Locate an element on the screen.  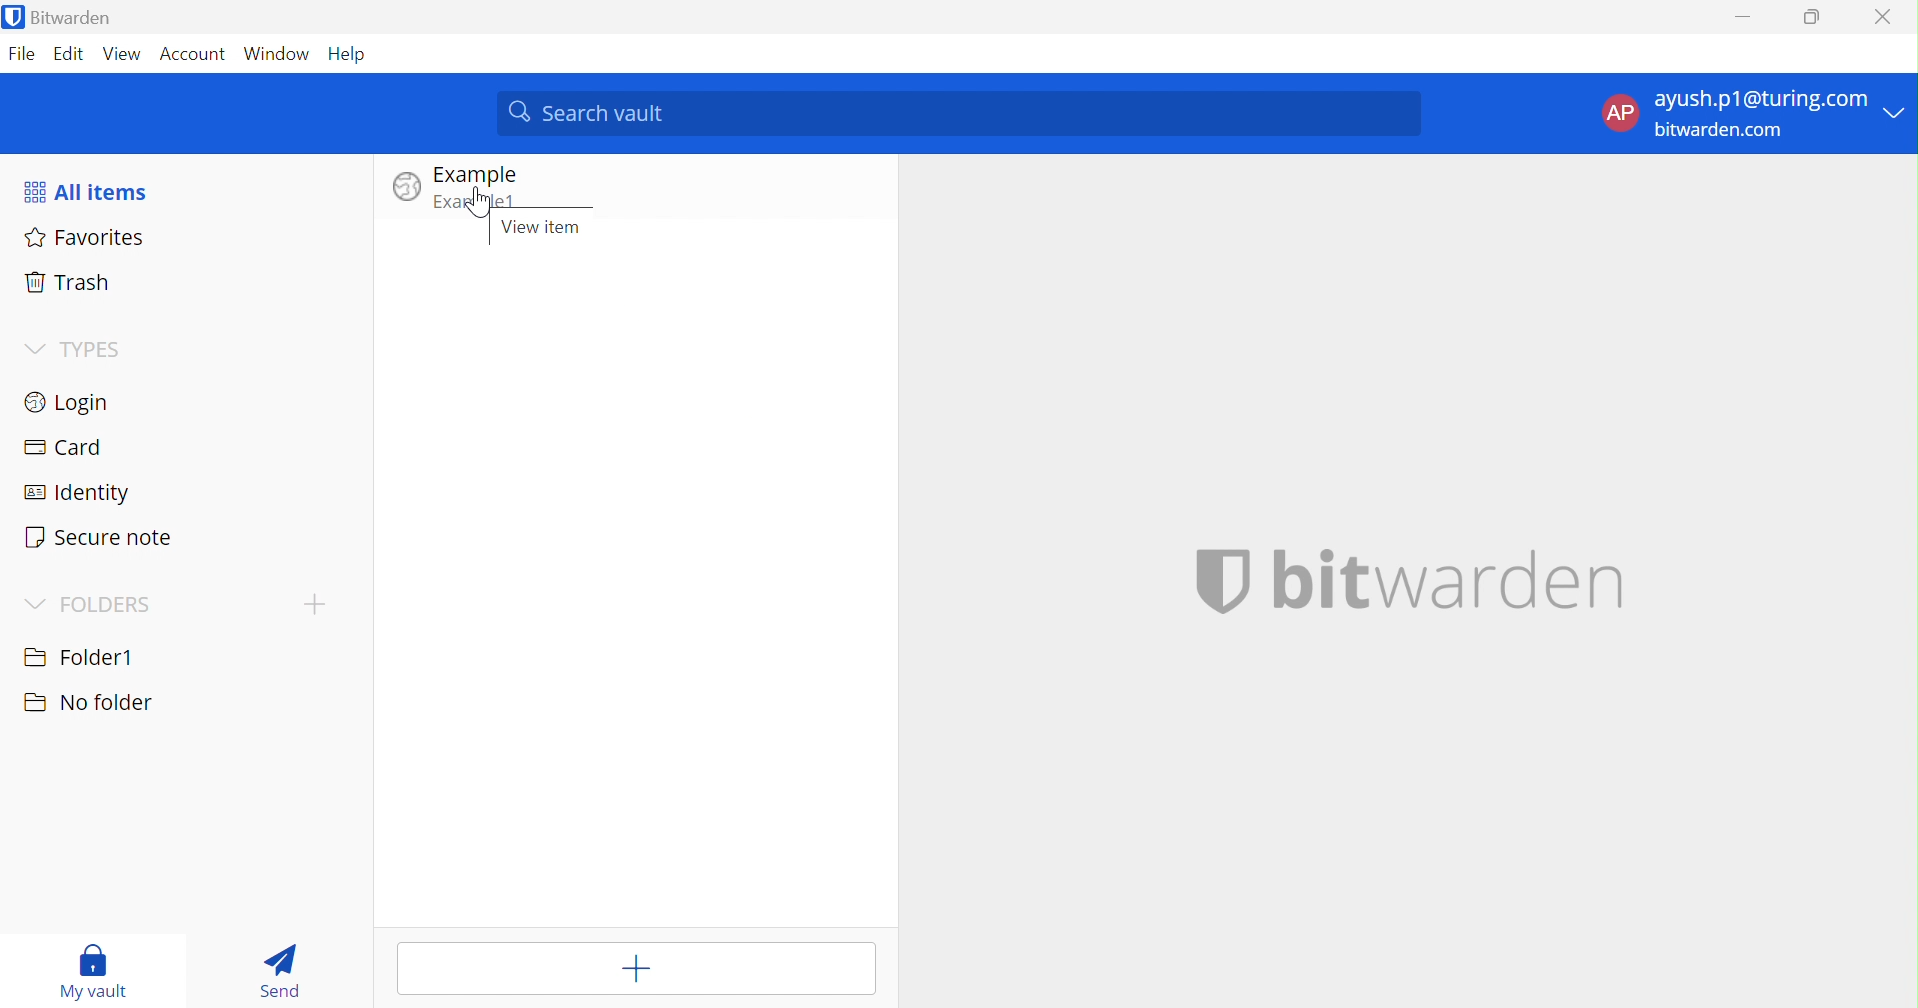
Close is located at coordinates (1890, 17).